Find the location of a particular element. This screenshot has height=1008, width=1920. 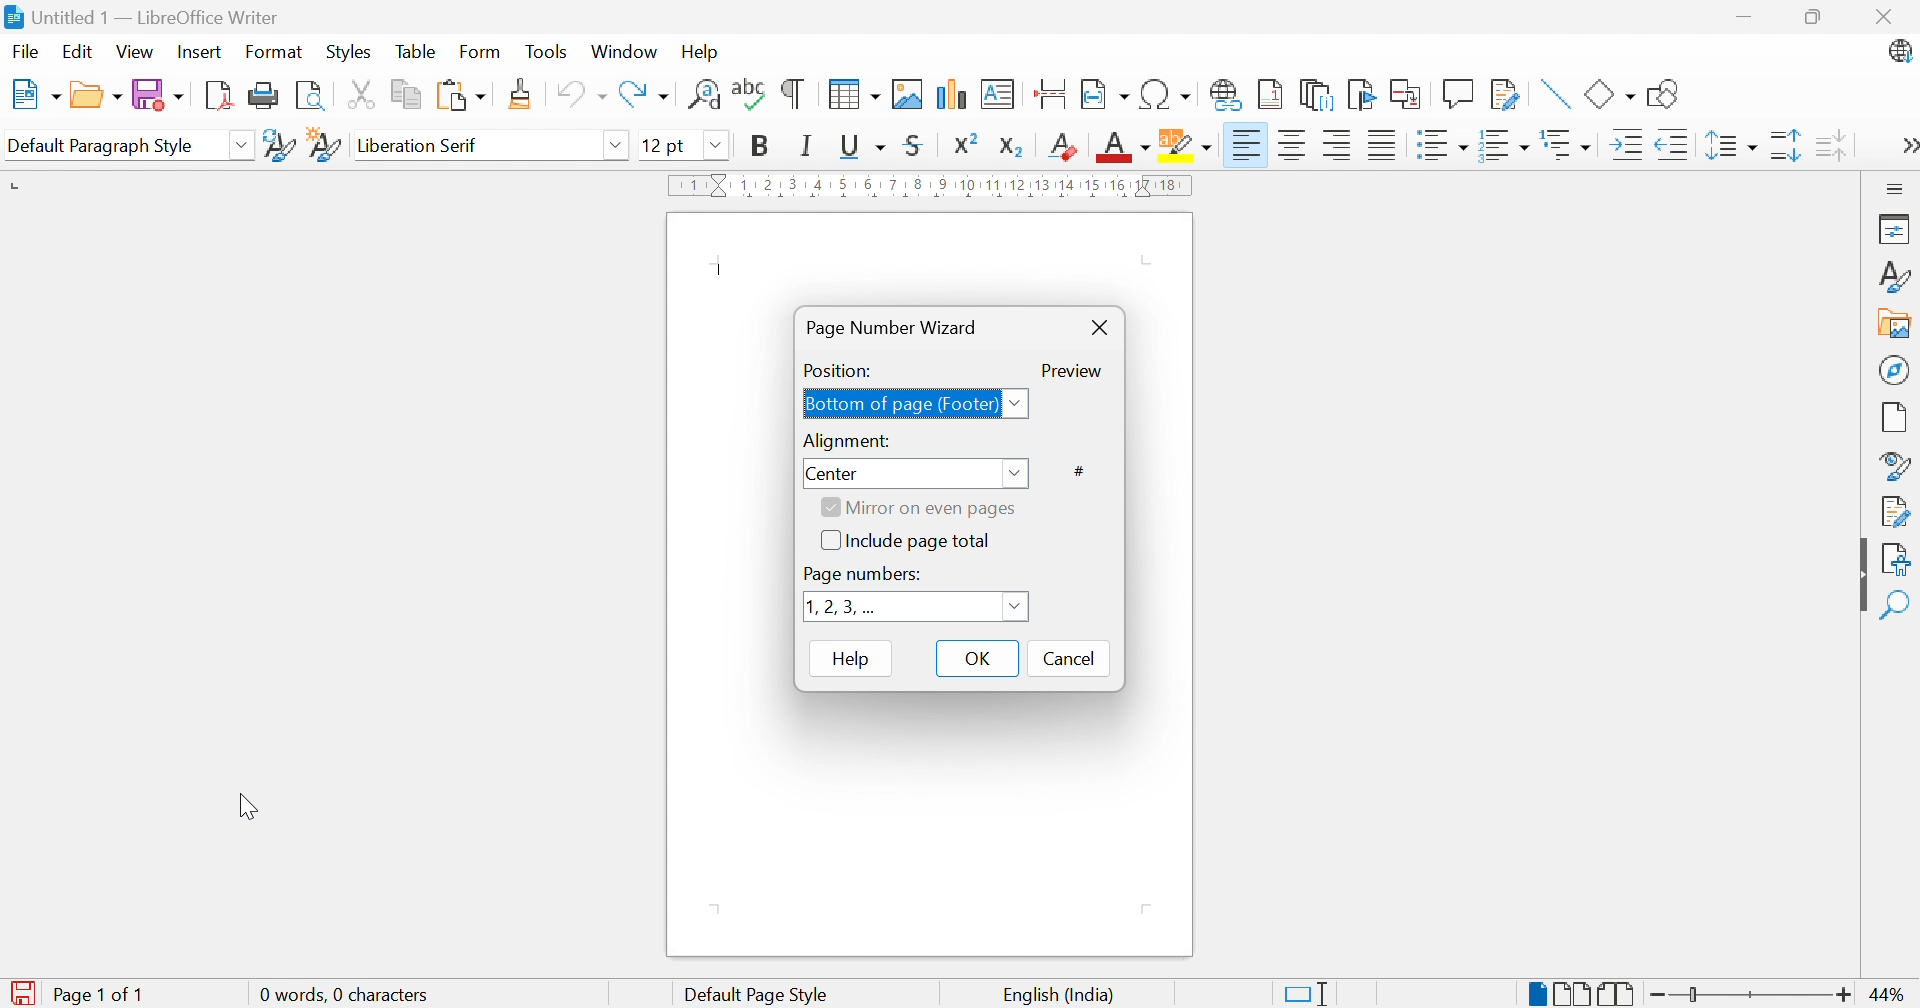

Increase paragraph spacing is located at coordinates (1787, 147).